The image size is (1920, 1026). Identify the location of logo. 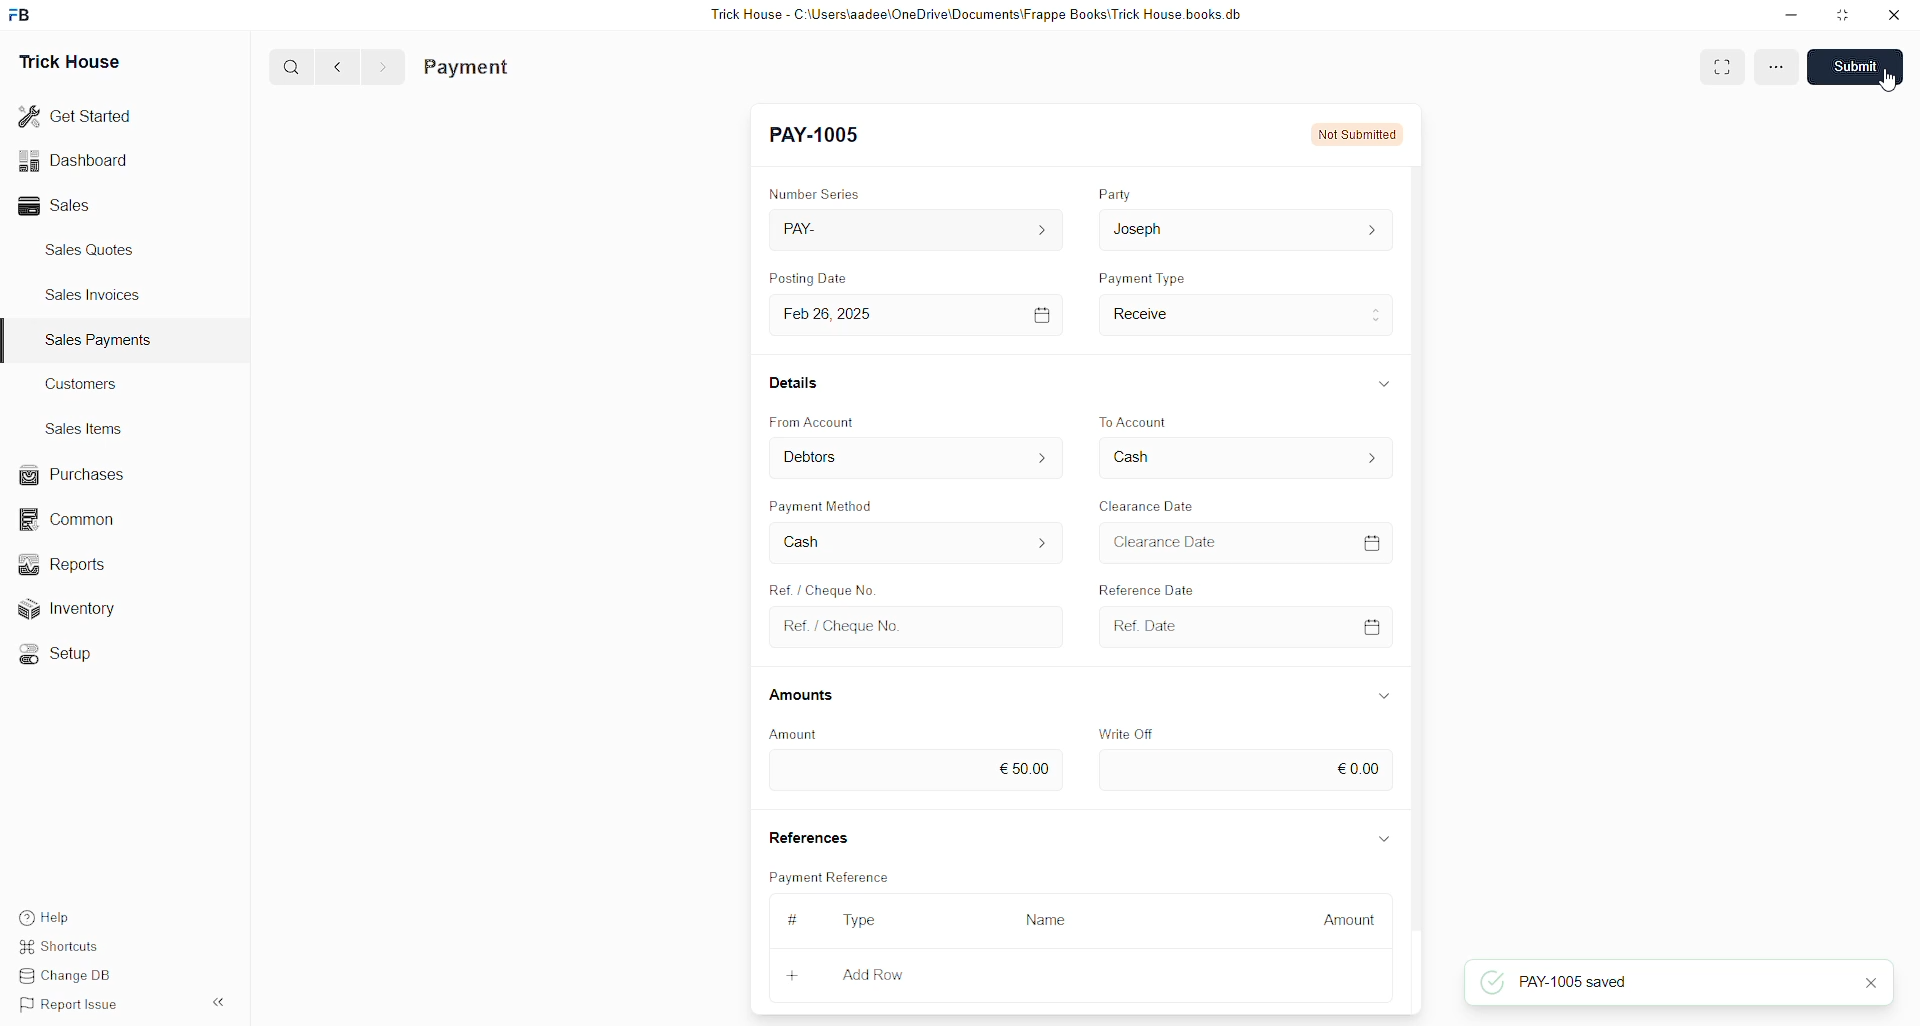
(21, 15).